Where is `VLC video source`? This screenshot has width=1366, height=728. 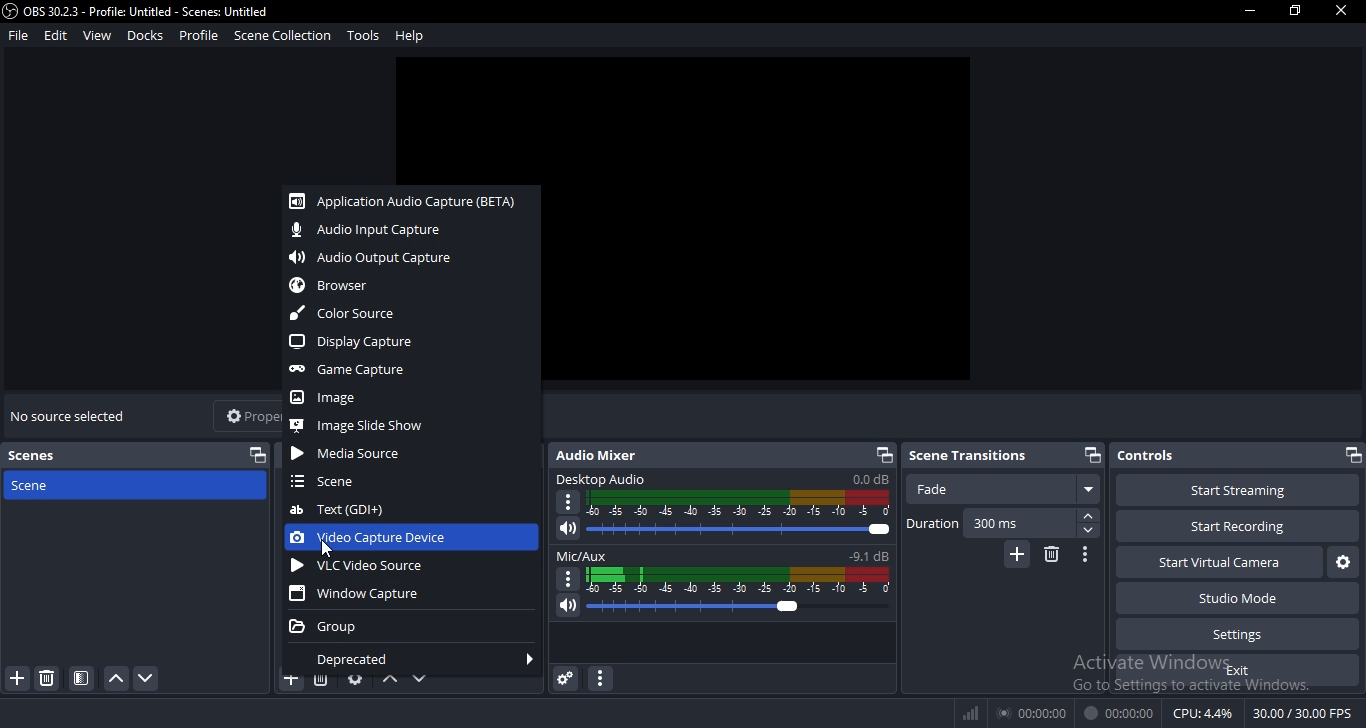 VLC video source is located at coordinates (366, 568).